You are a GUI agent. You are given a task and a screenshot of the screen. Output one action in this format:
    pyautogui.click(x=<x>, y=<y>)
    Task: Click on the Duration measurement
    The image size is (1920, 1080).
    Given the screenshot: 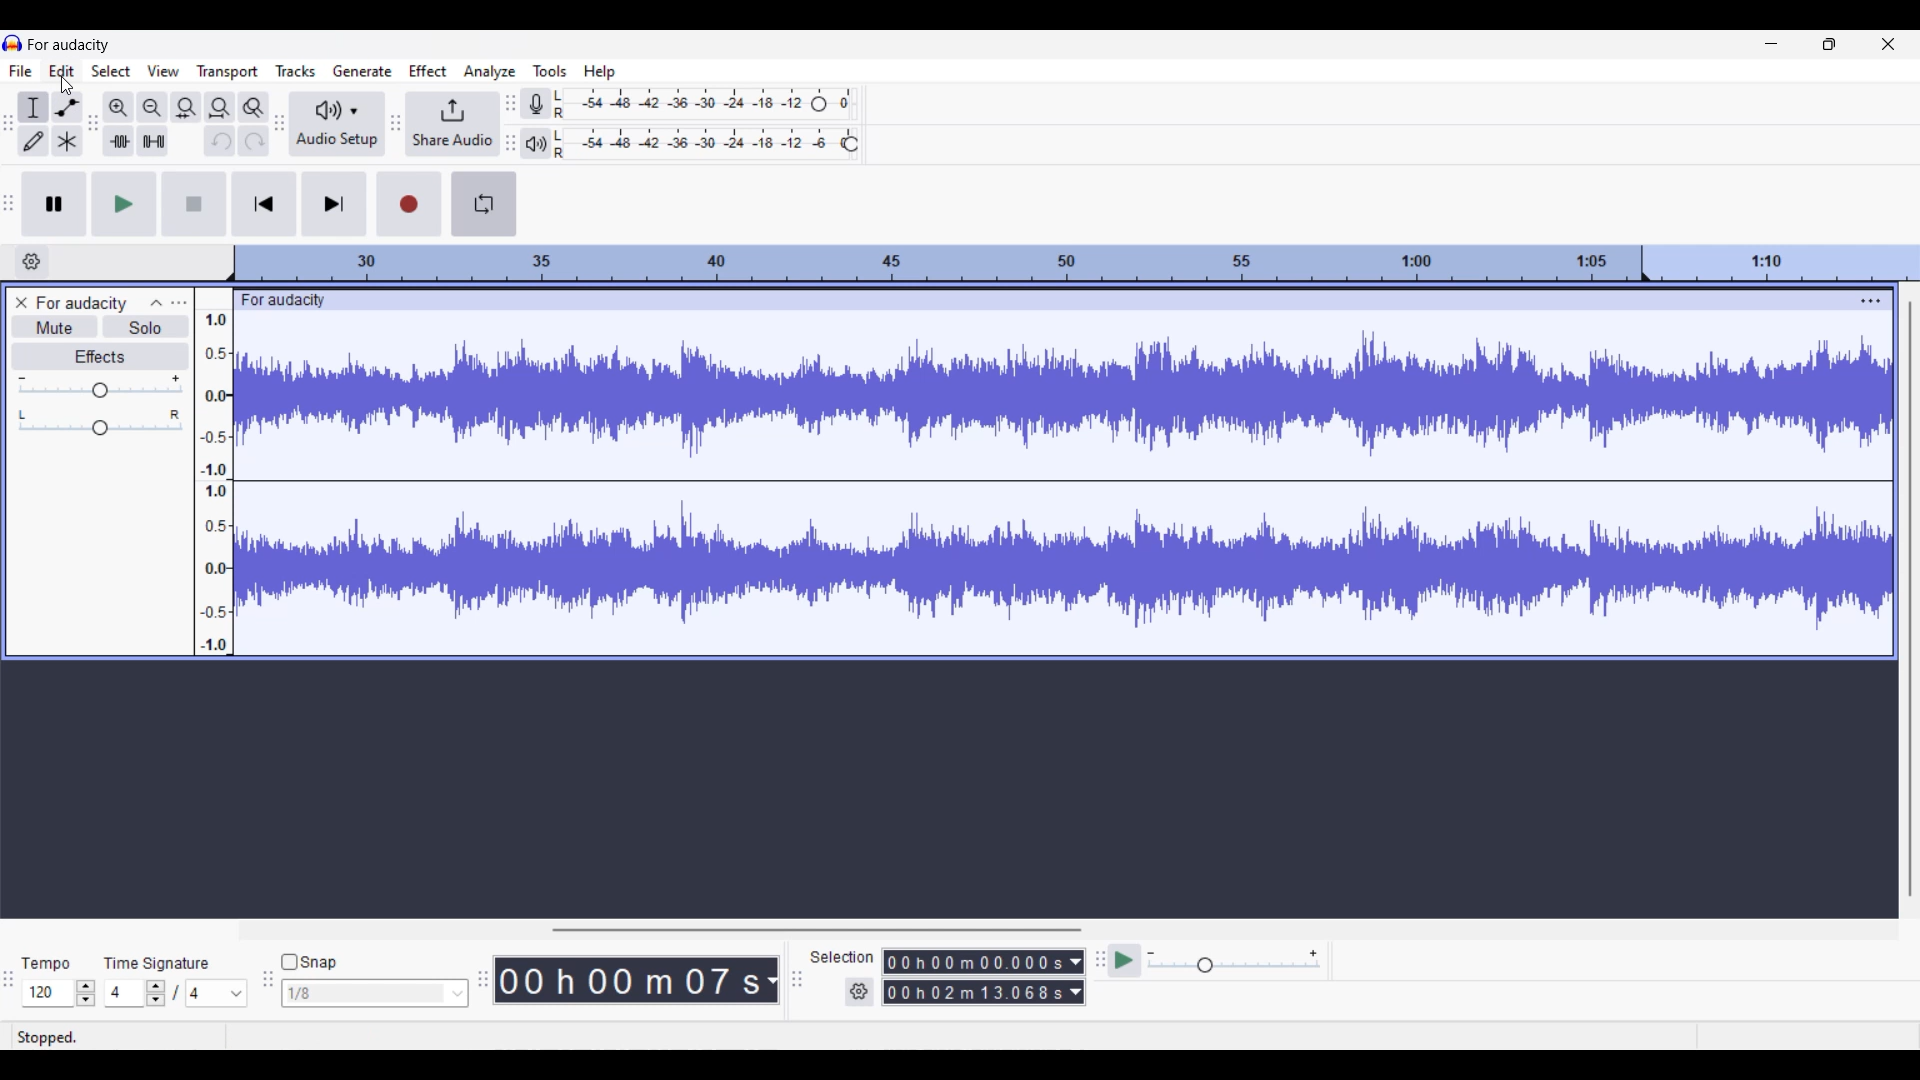 What is the action you would take?
    pyautogui.click(x=1077, y=977)
    